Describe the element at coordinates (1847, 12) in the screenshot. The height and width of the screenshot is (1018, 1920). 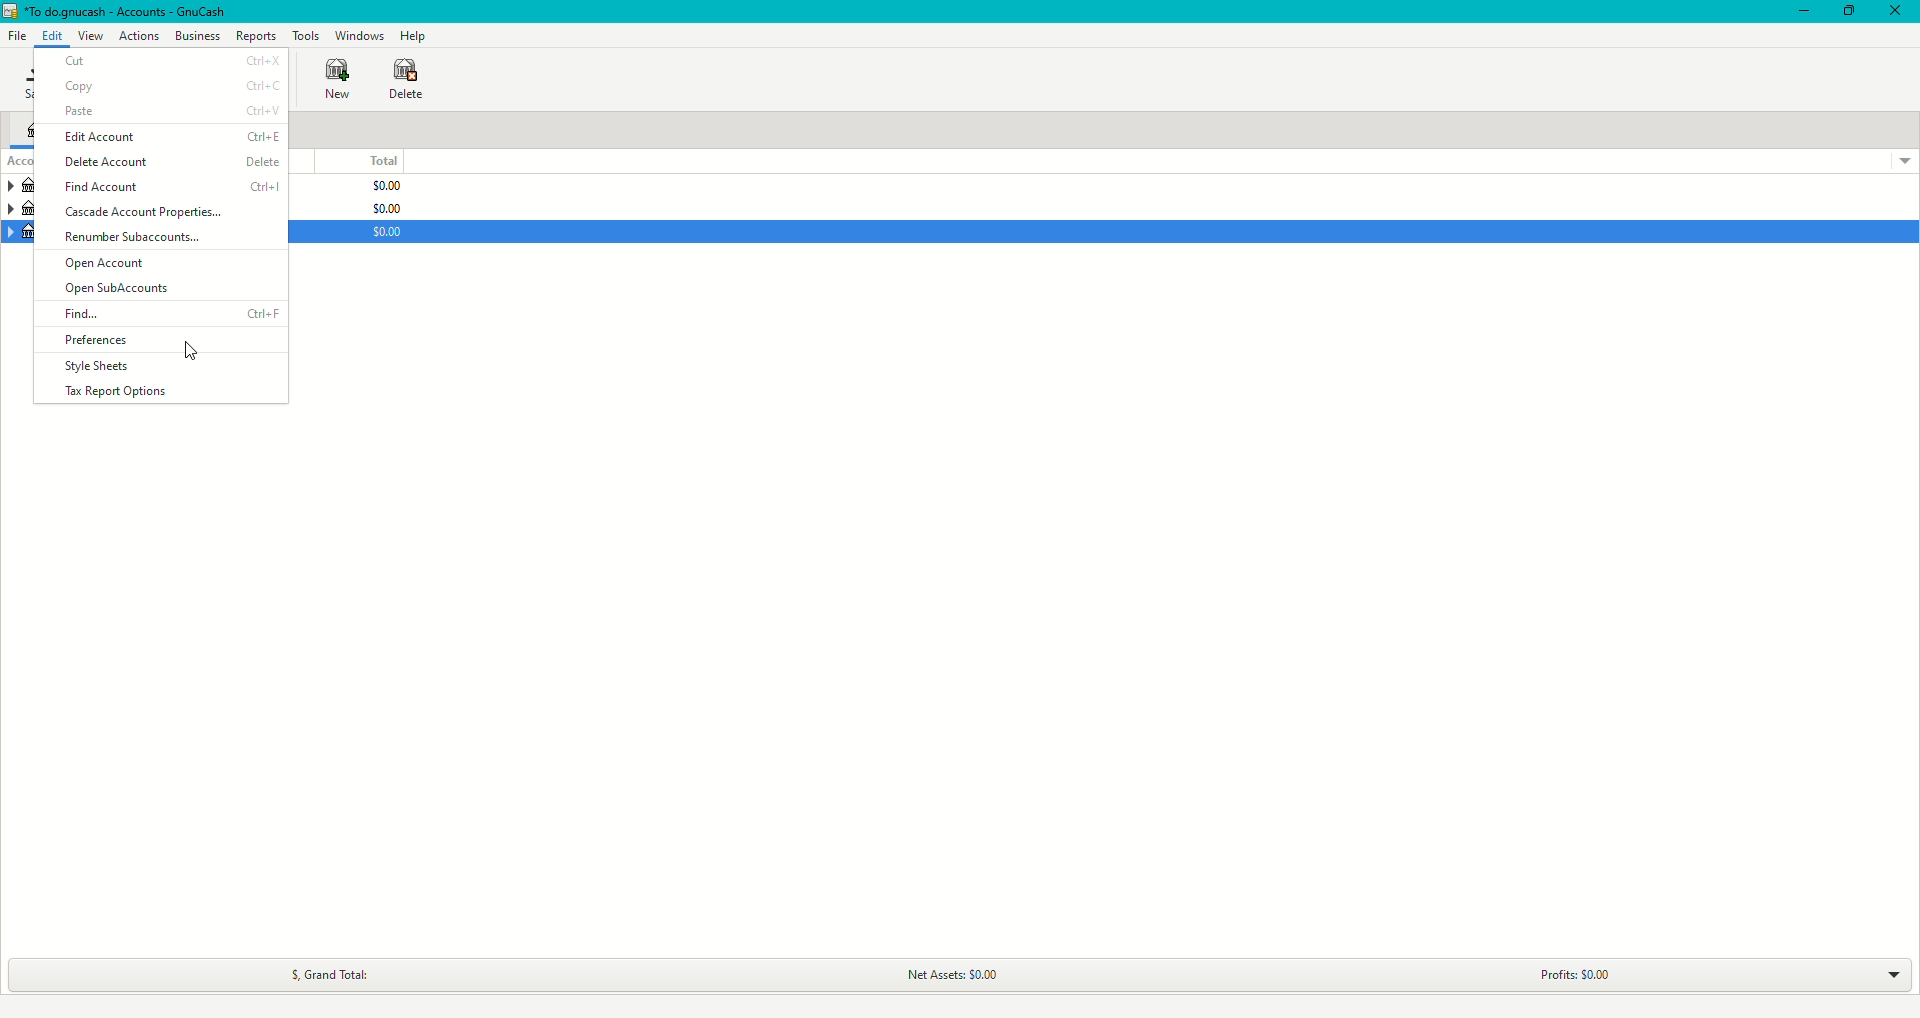
I see `Restore` at that location.